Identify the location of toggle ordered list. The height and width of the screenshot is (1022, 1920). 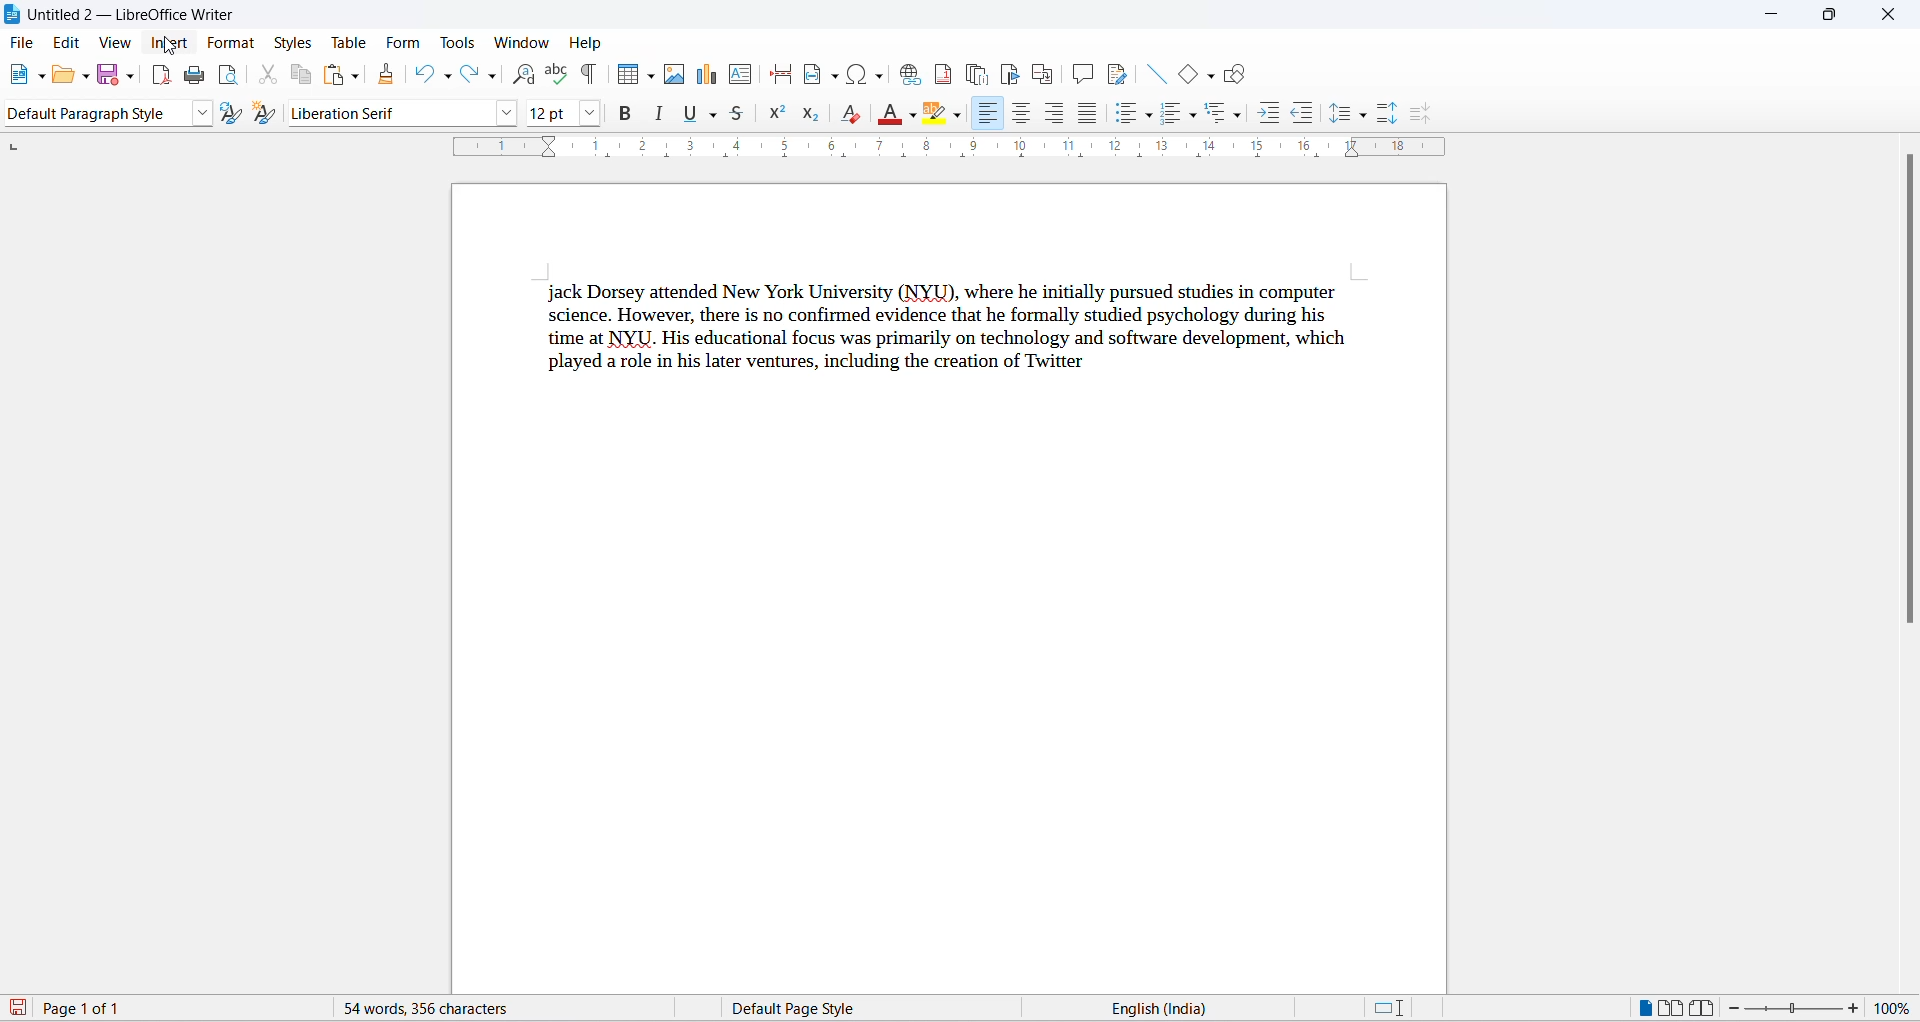
(1172, 118).